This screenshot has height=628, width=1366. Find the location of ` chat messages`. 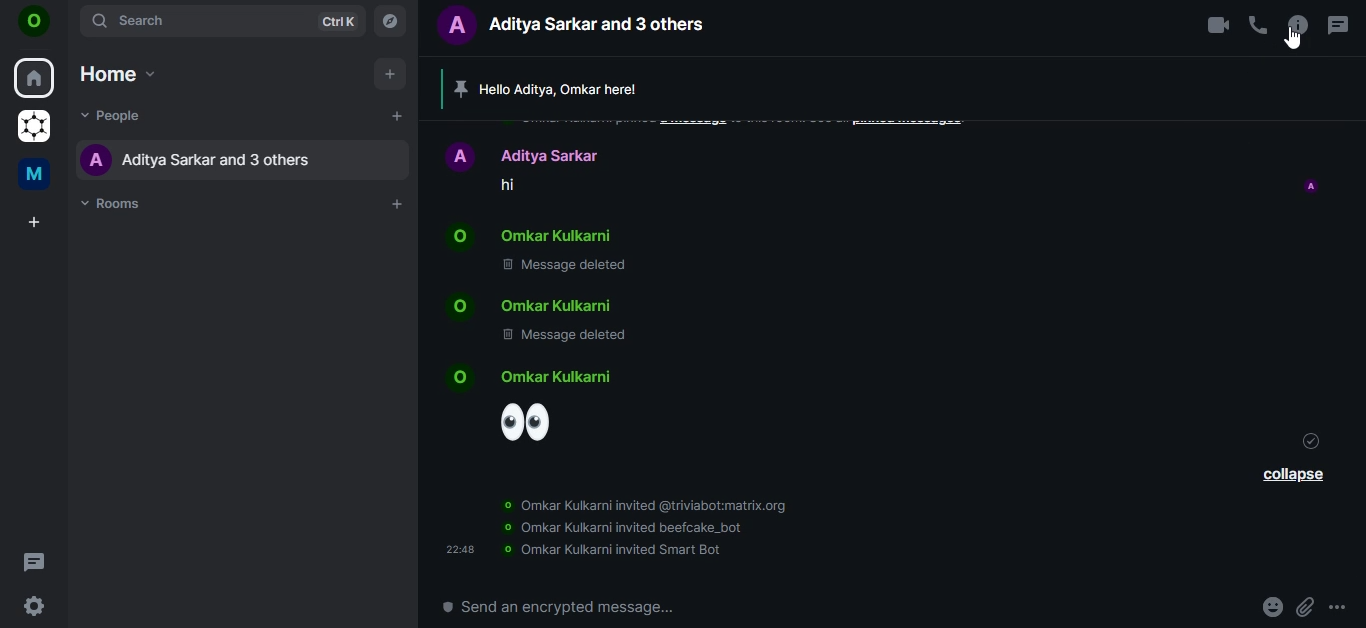

 chat messages is located at coordinates (664, 253).